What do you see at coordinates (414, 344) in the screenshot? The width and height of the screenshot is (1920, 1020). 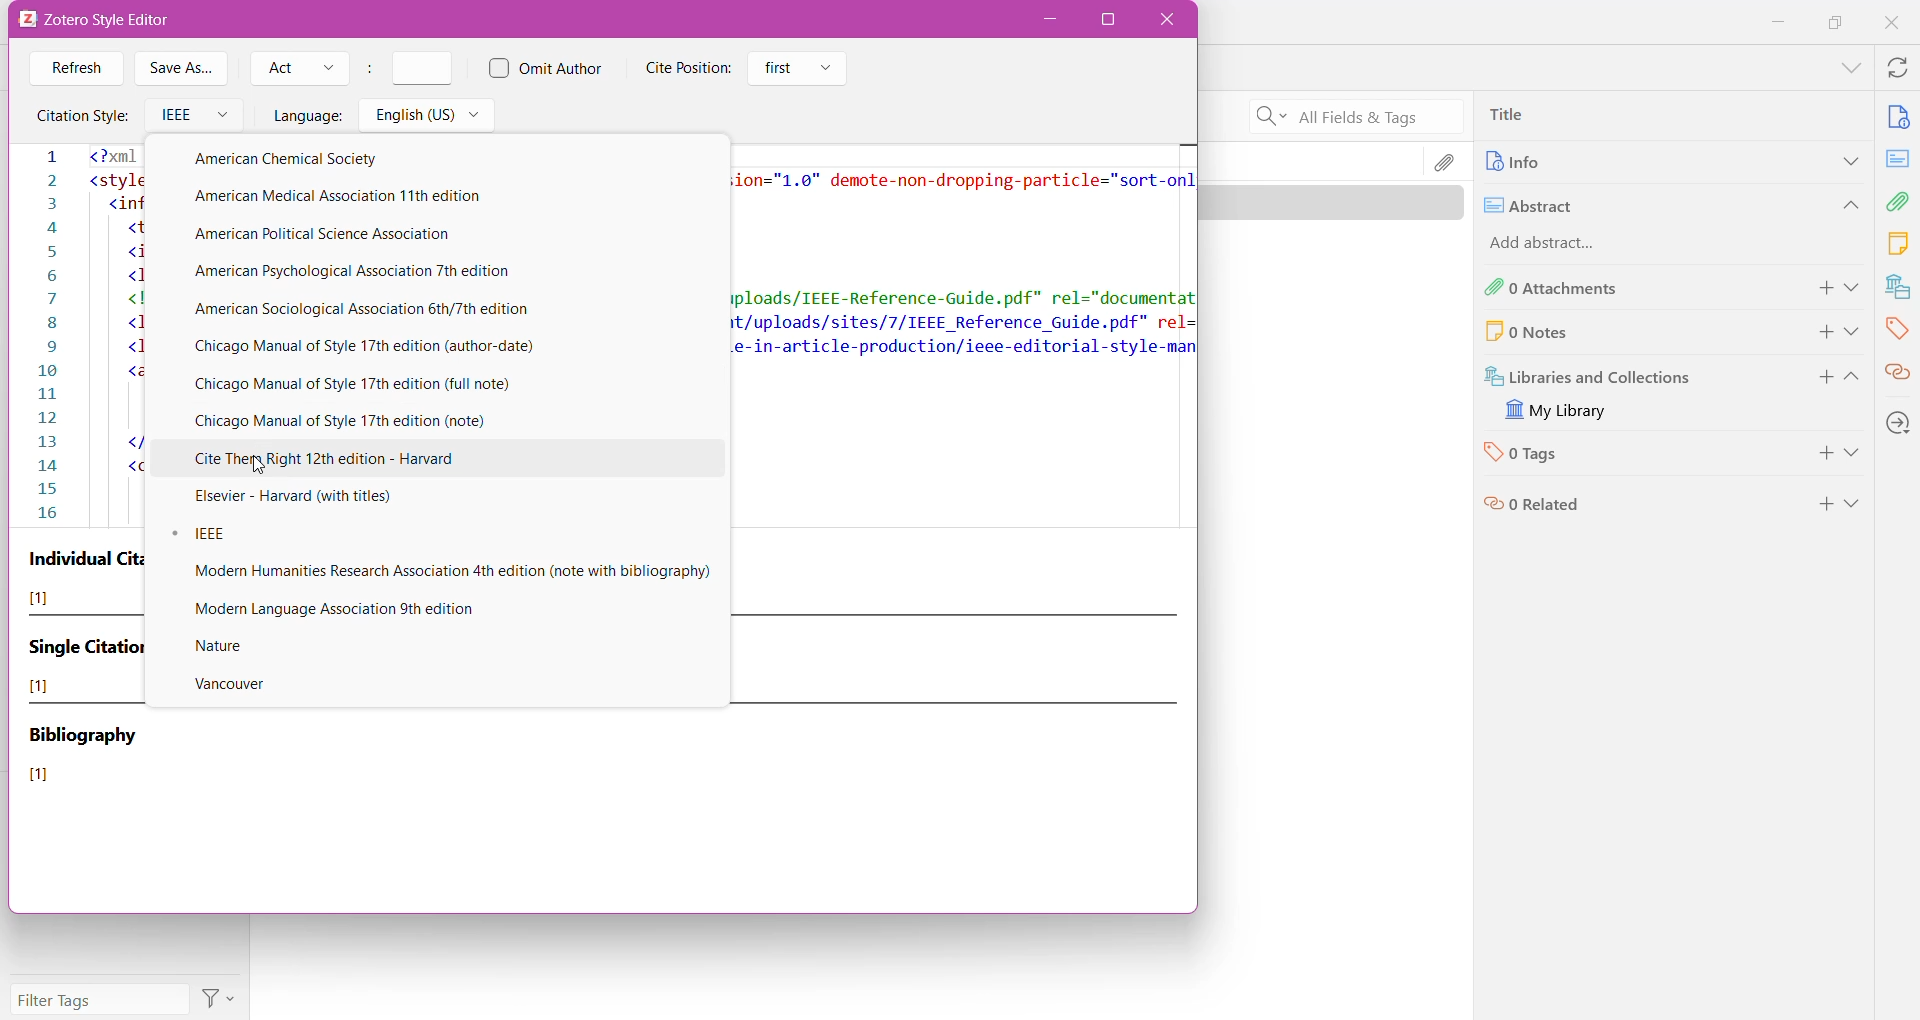 I see `Chicago Manual of Style 17th edition(author-date)` at bounding box center [414, 344].